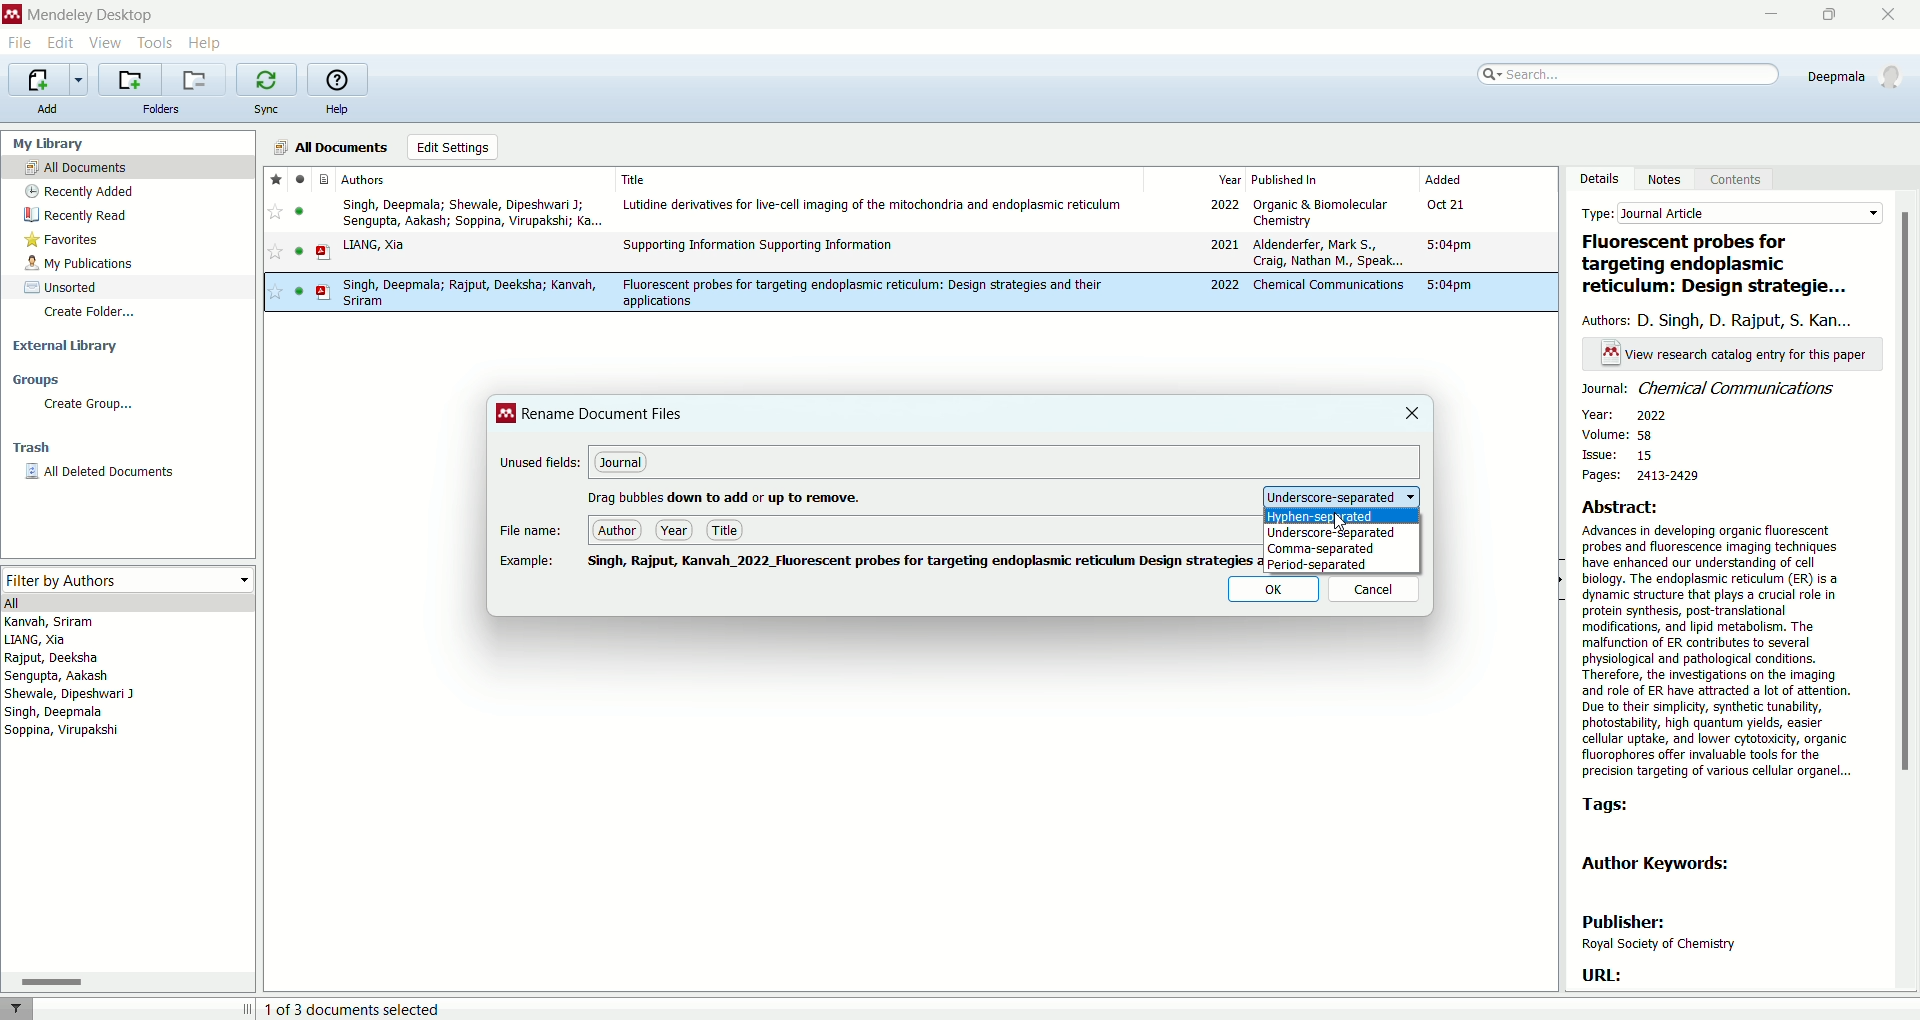  Describe the element at coordinates (530, 532) in the screenshot. I see `ile name` at that location.